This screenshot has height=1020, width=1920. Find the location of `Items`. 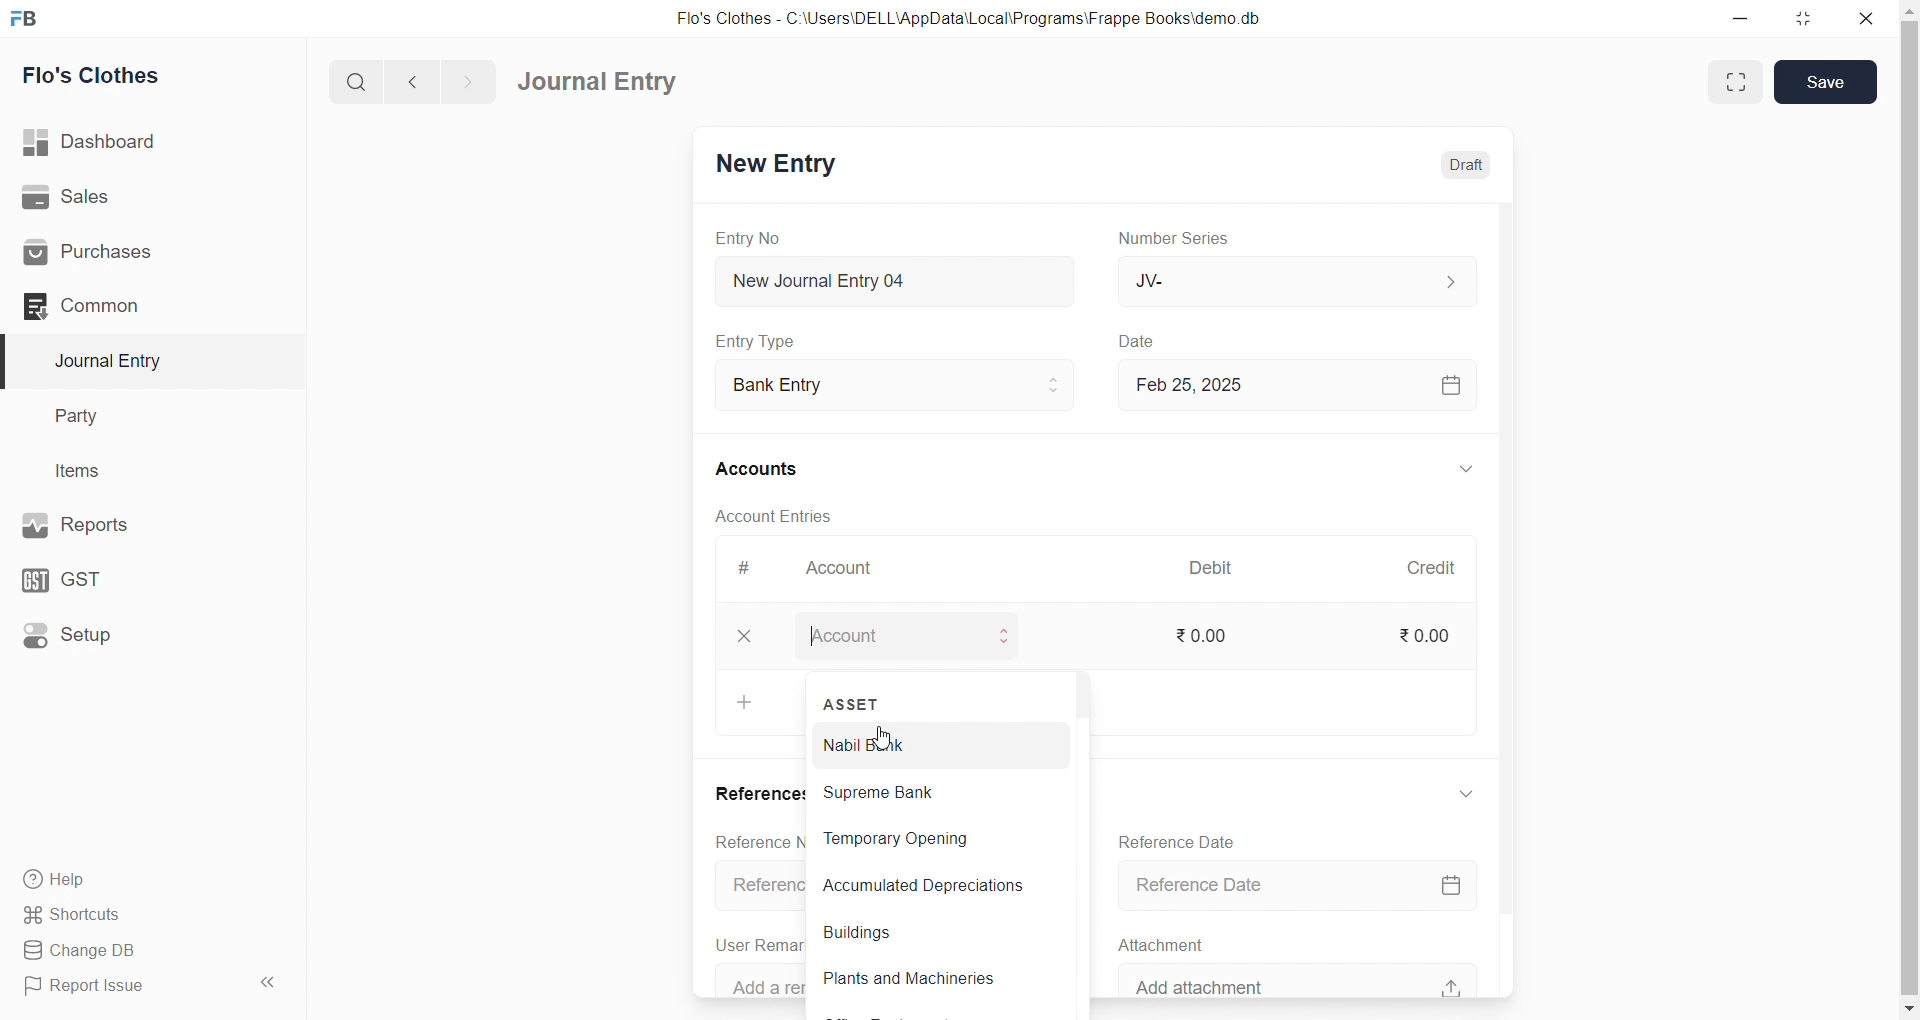

Items is located at coordinates (138, 472).